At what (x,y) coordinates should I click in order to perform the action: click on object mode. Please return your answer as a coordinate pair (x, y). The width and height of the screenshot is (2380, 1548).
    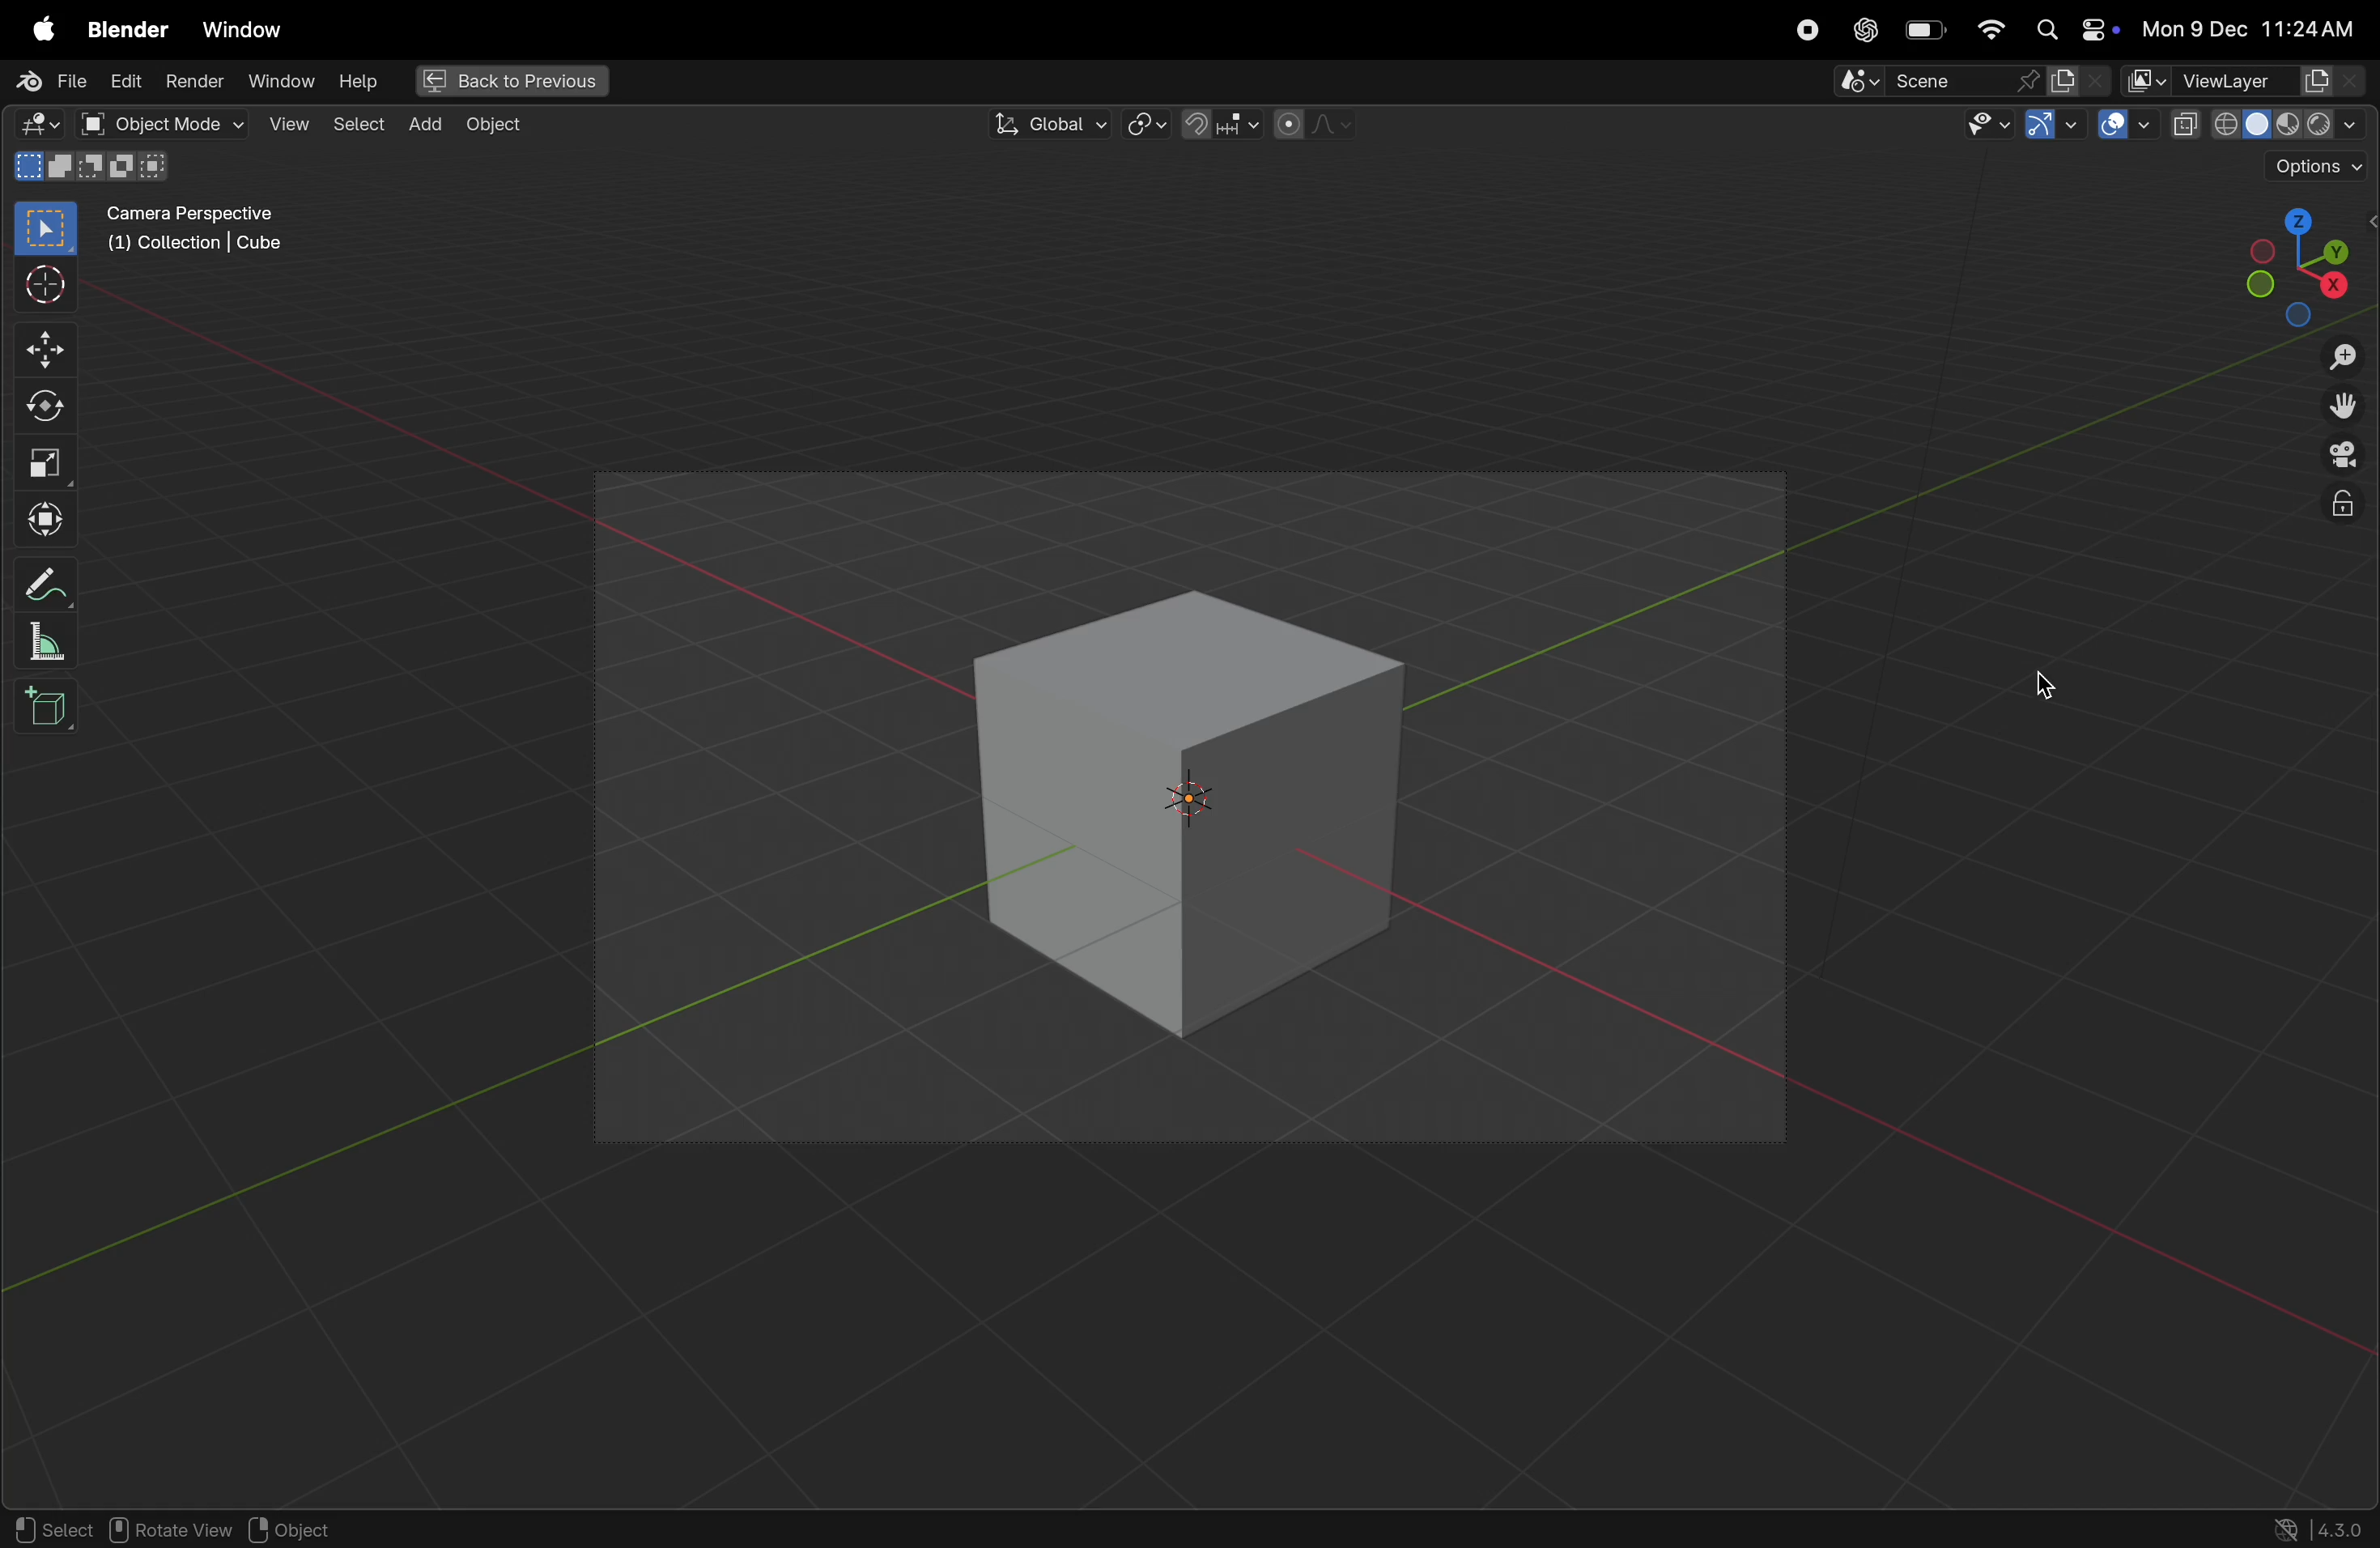
    Looking at the image, I should click on (155, 122).